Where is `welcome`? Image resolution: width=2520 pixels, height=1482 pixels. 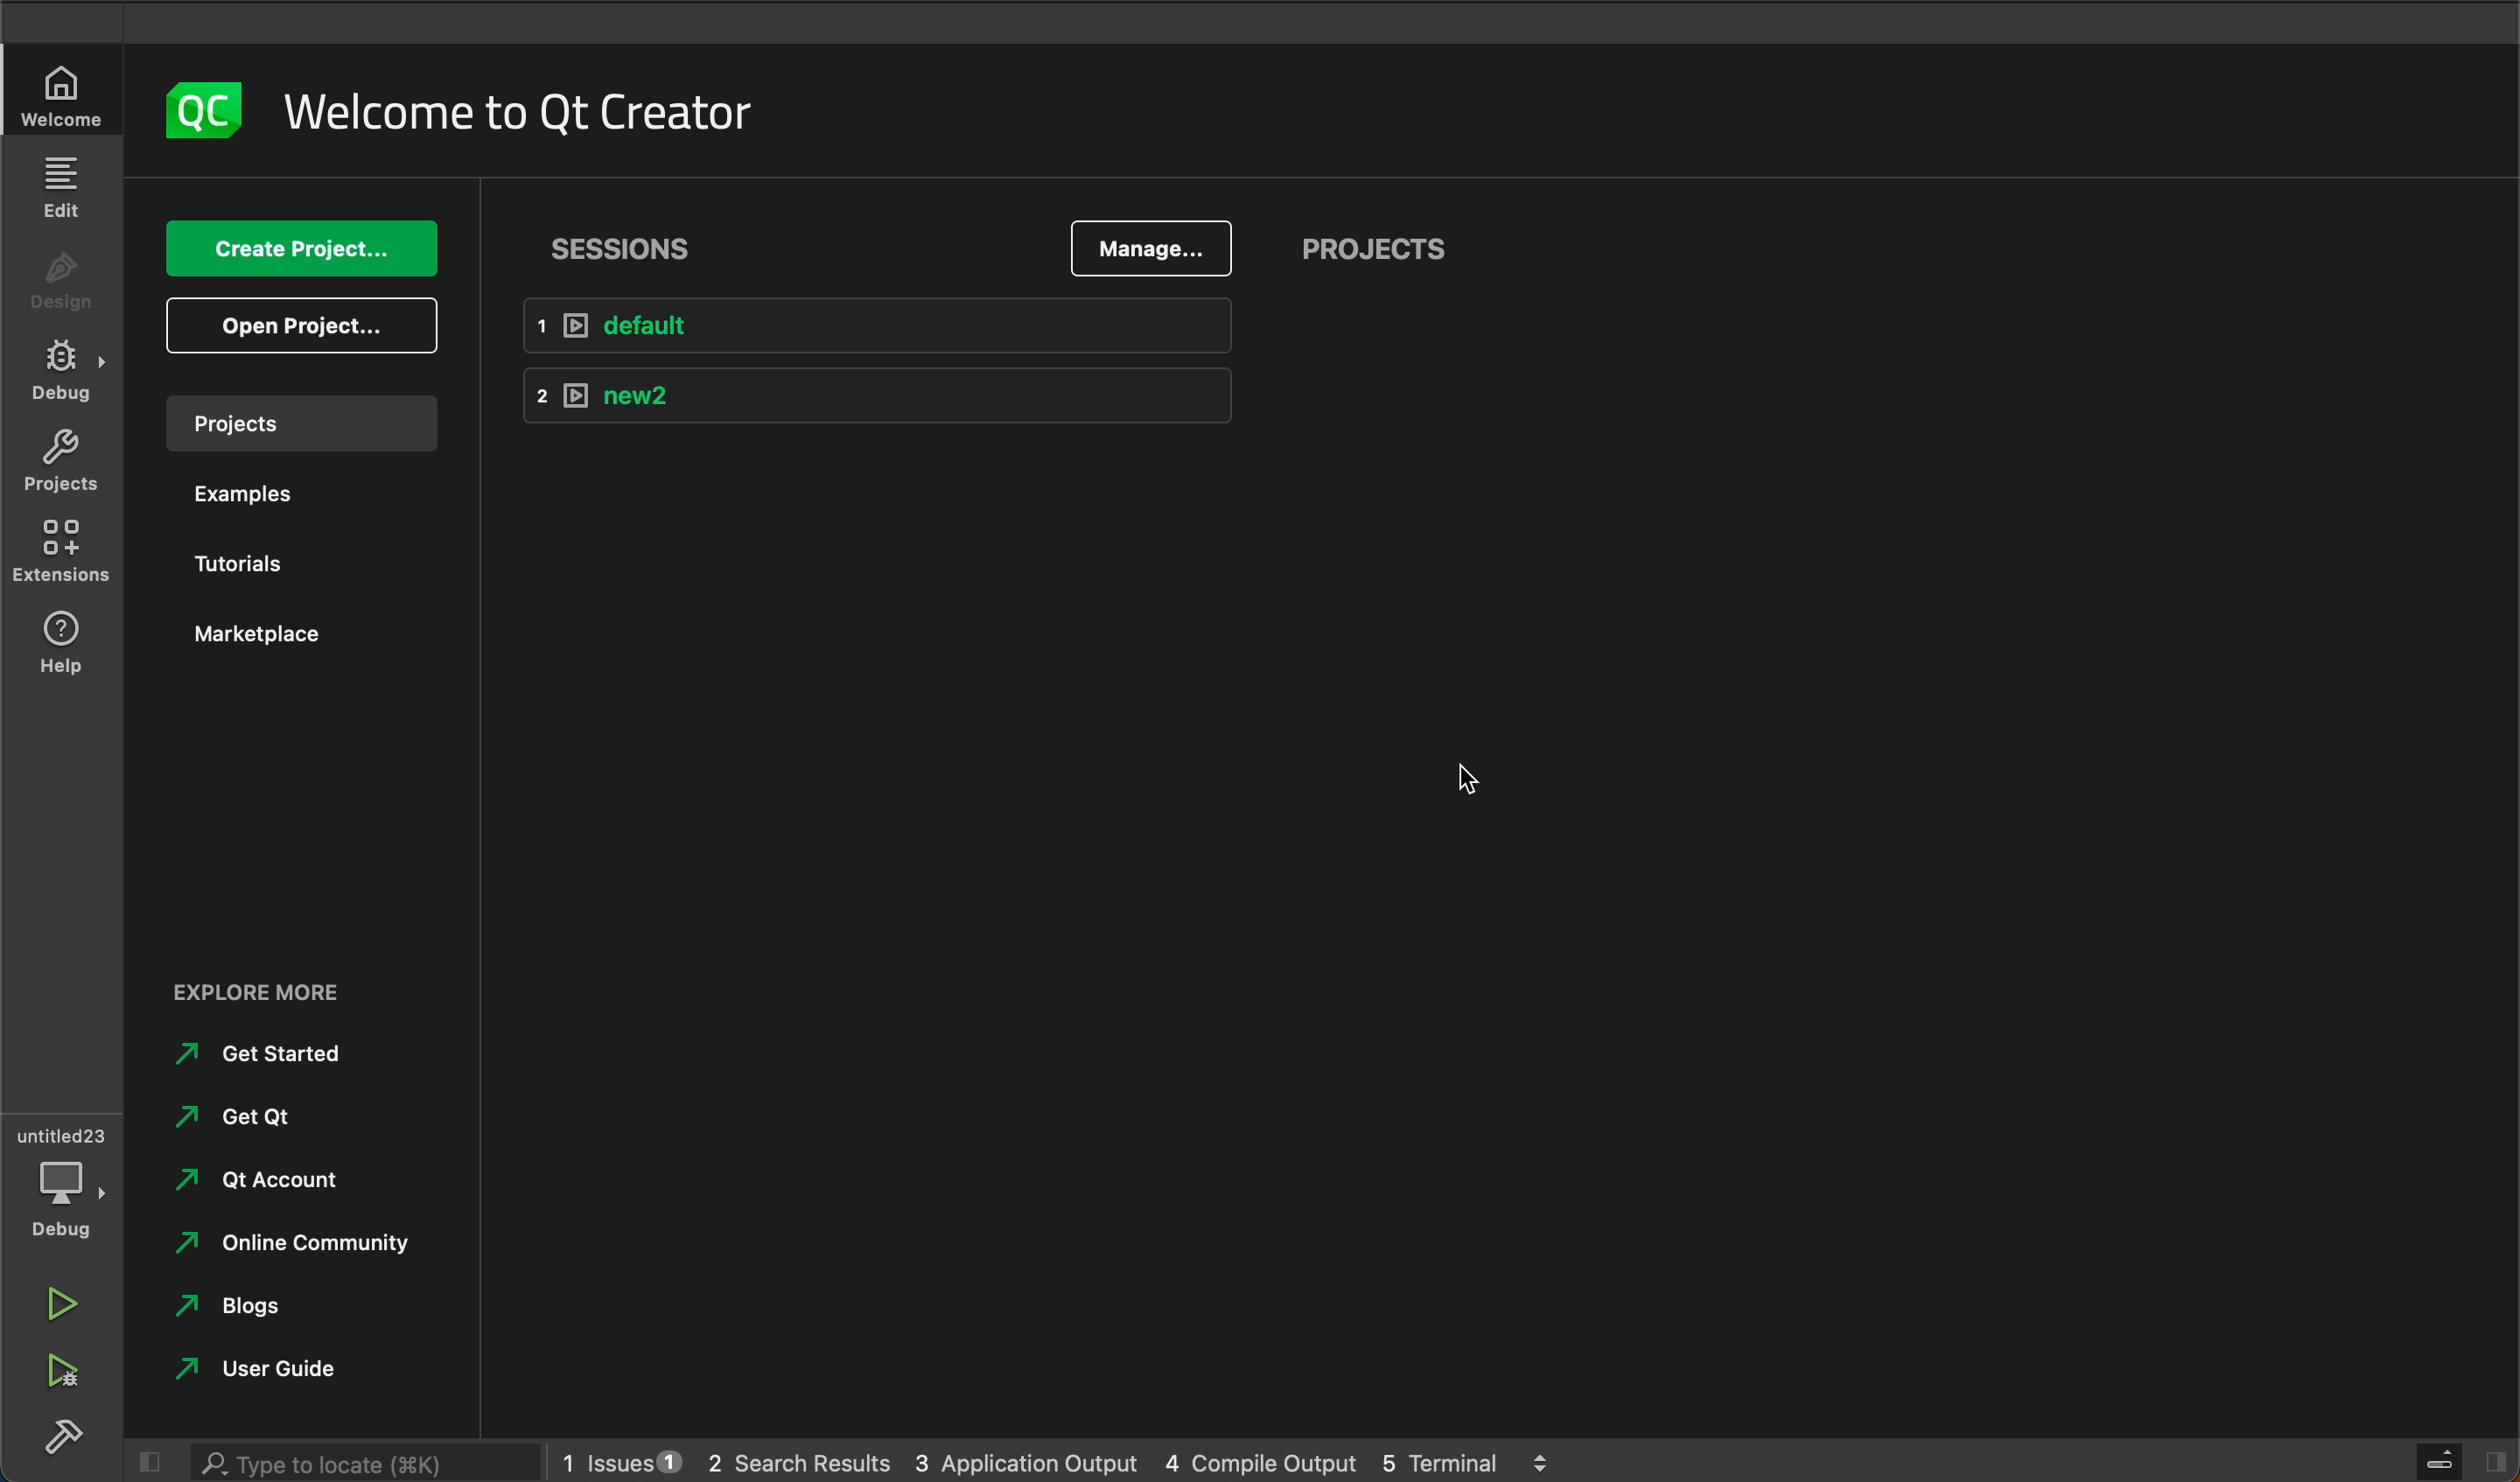 welcome is located at coordinates (64, 95).